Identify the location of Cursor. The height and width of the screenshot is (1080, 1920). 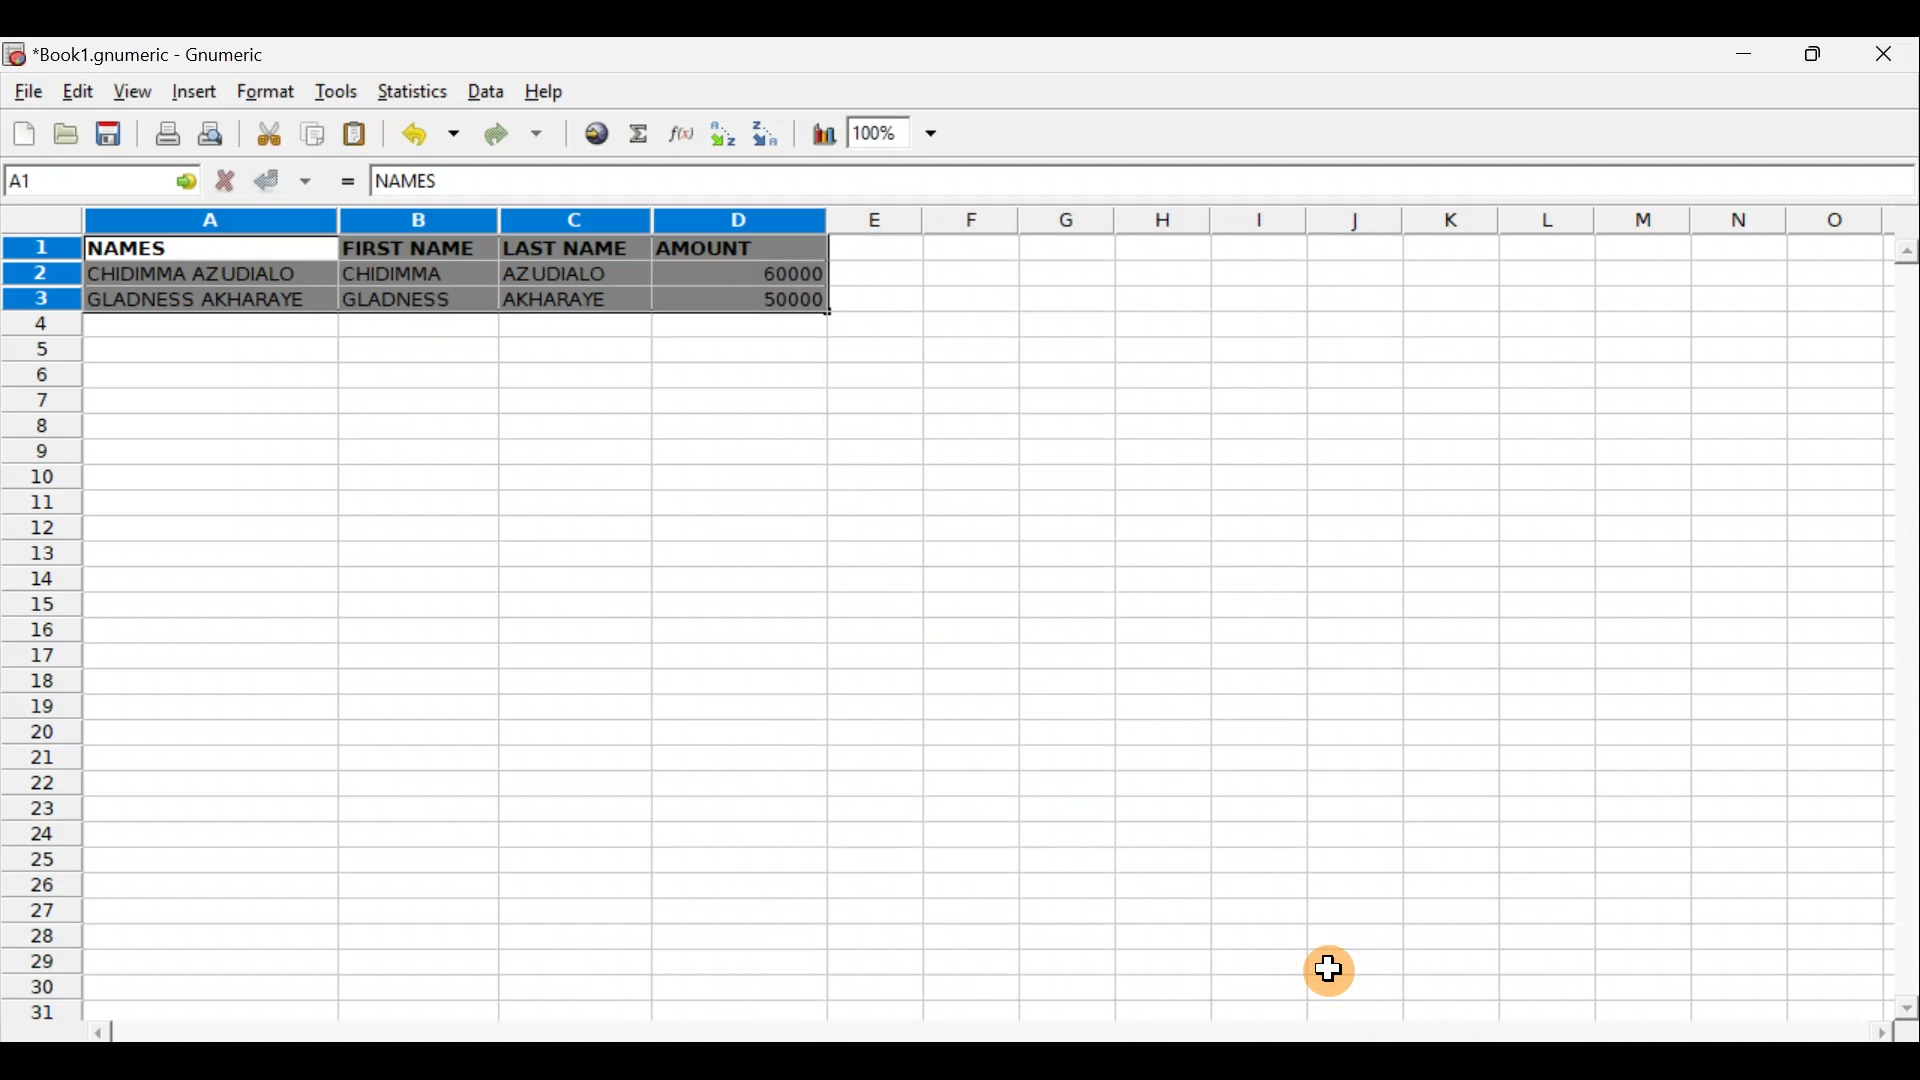
(1342, 962).